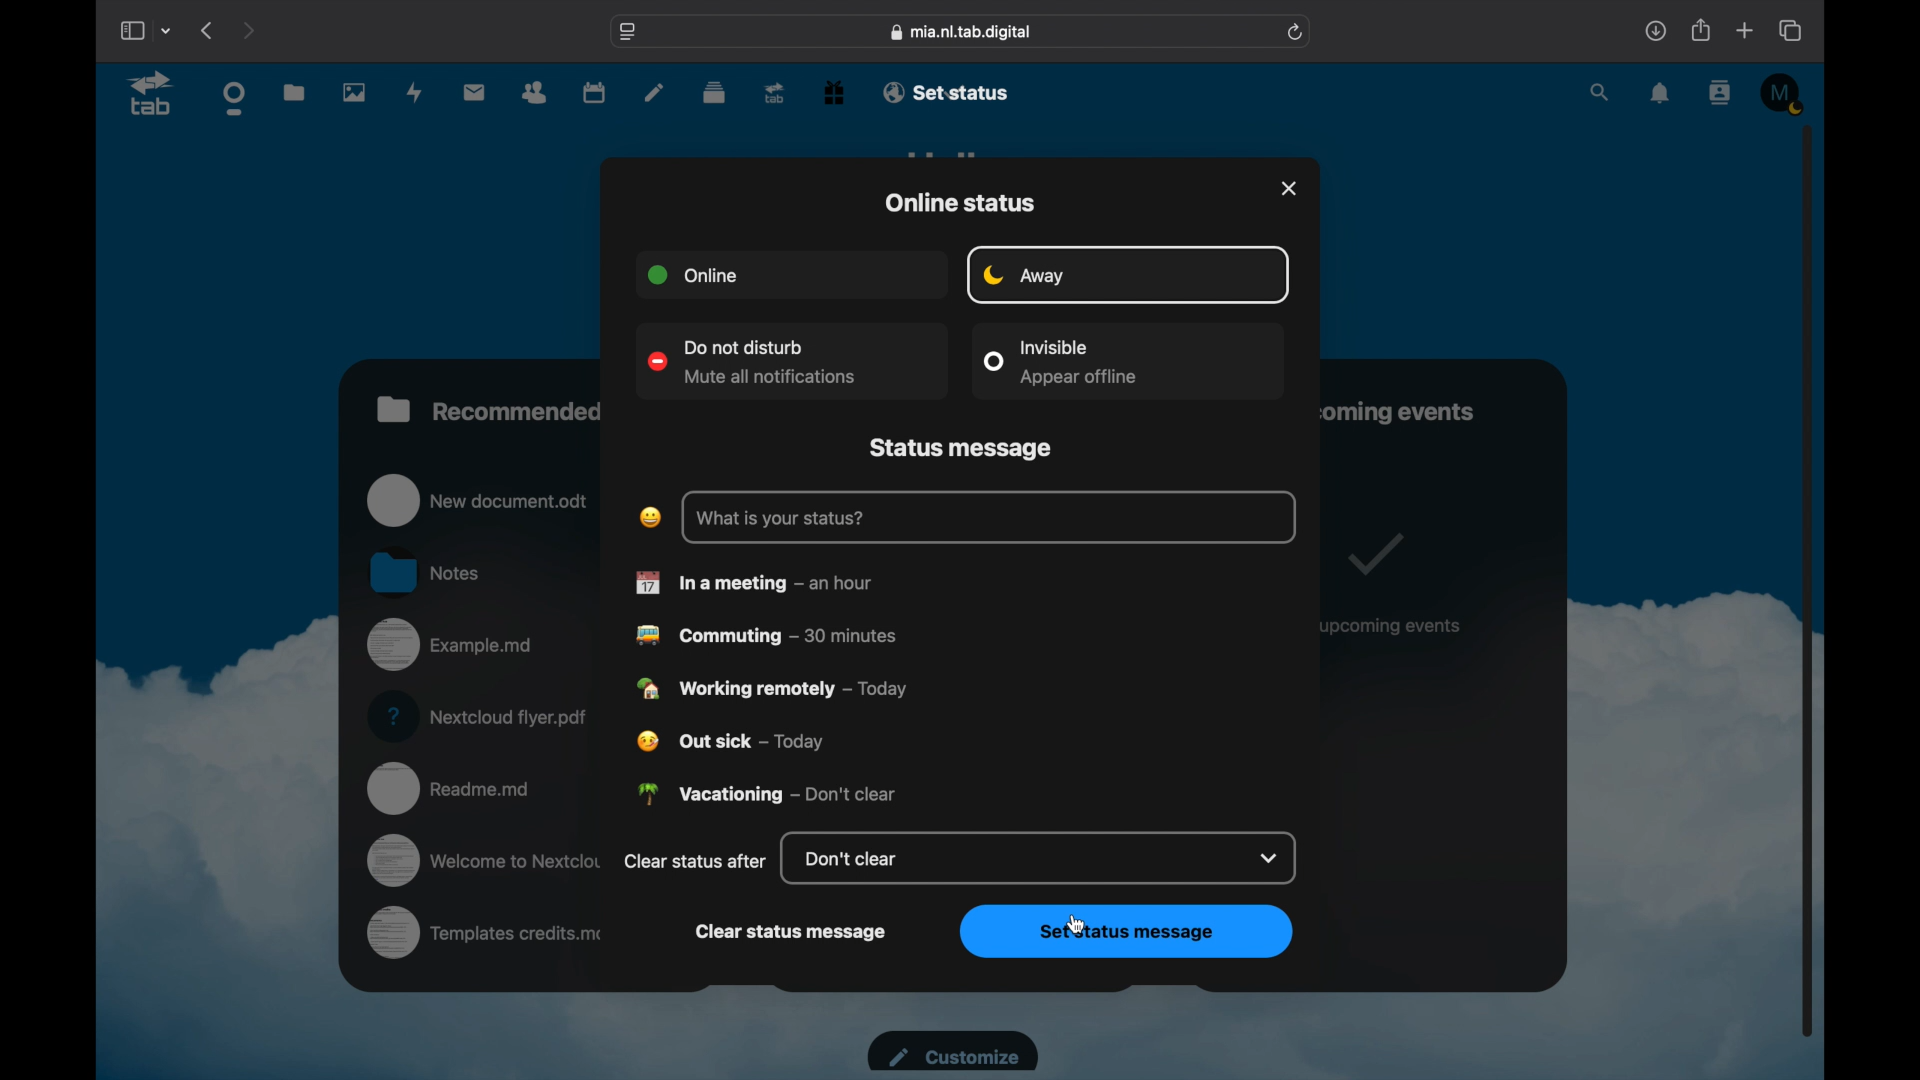 The image size is (1920, 1080). What do you see at coordinates (773, 688) in the screenshot?
I see `working remotely` at bounding box center [773, 688].